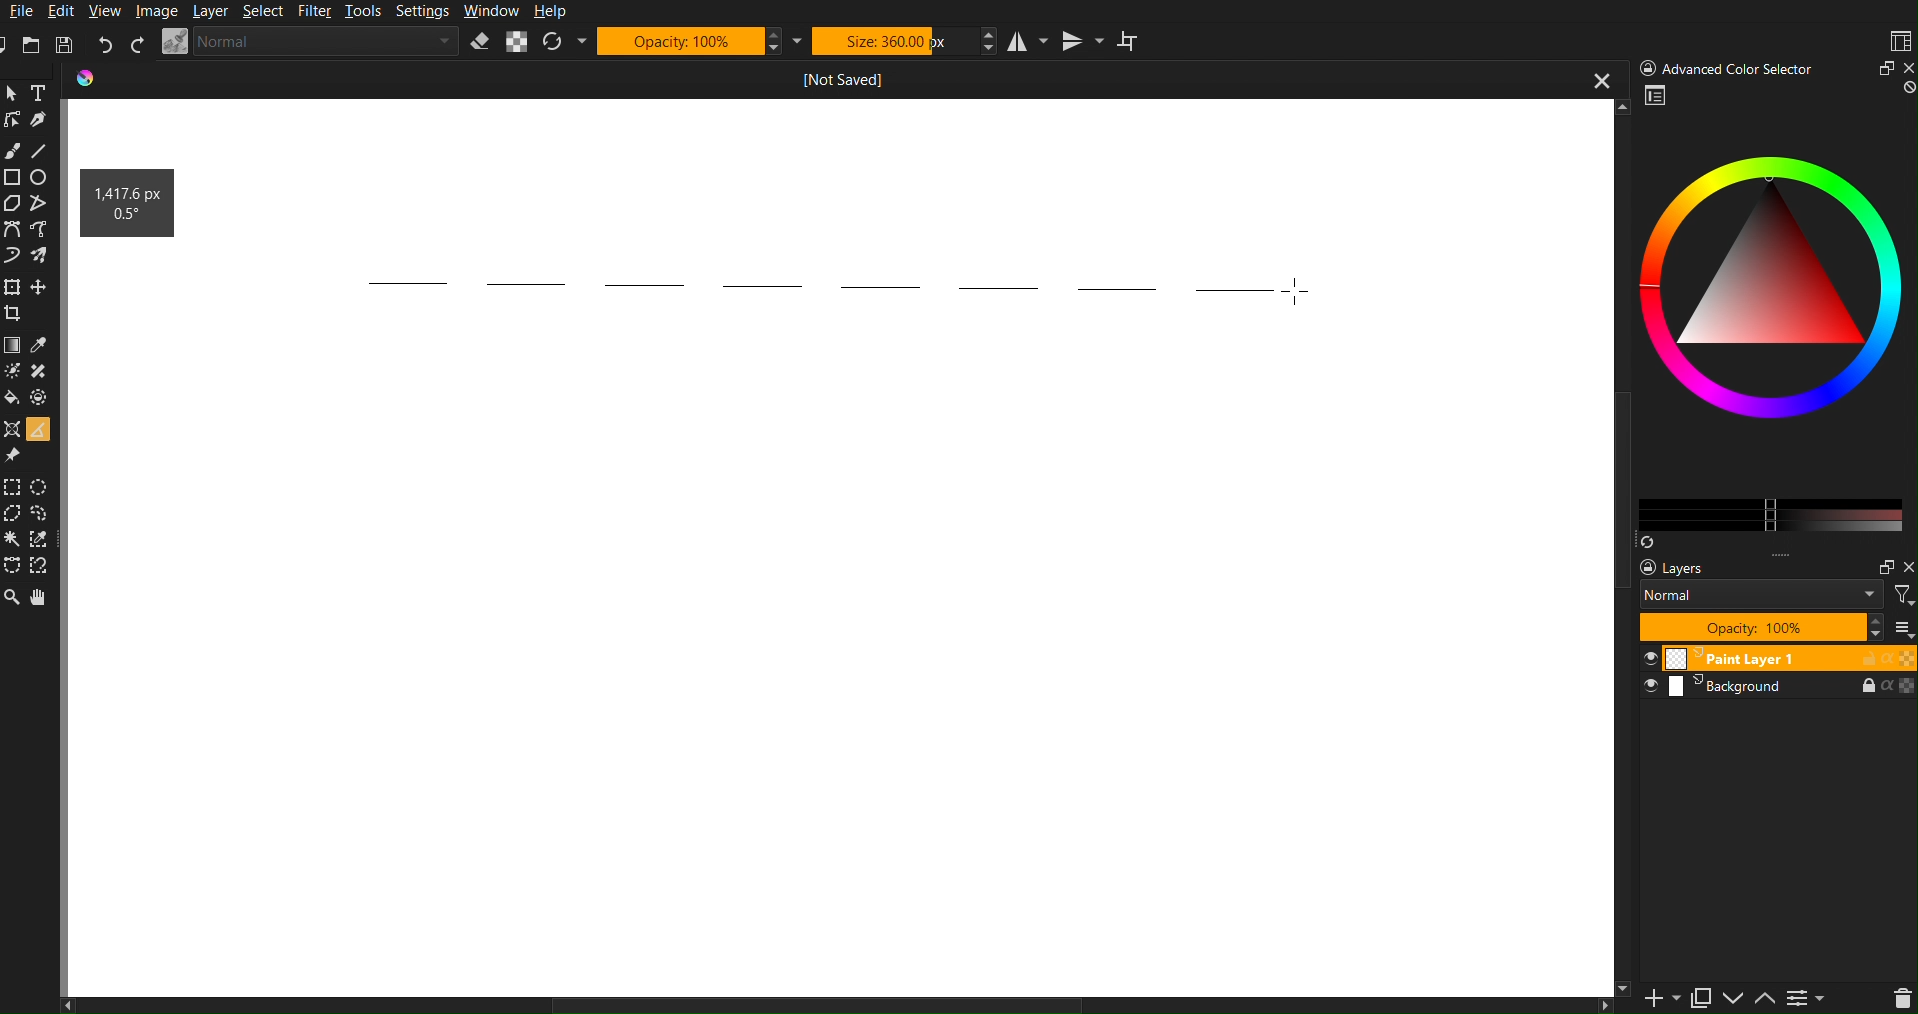  Describe the element at coordinates (517, 42) in the screenshot. I see `Alpha` at that location.